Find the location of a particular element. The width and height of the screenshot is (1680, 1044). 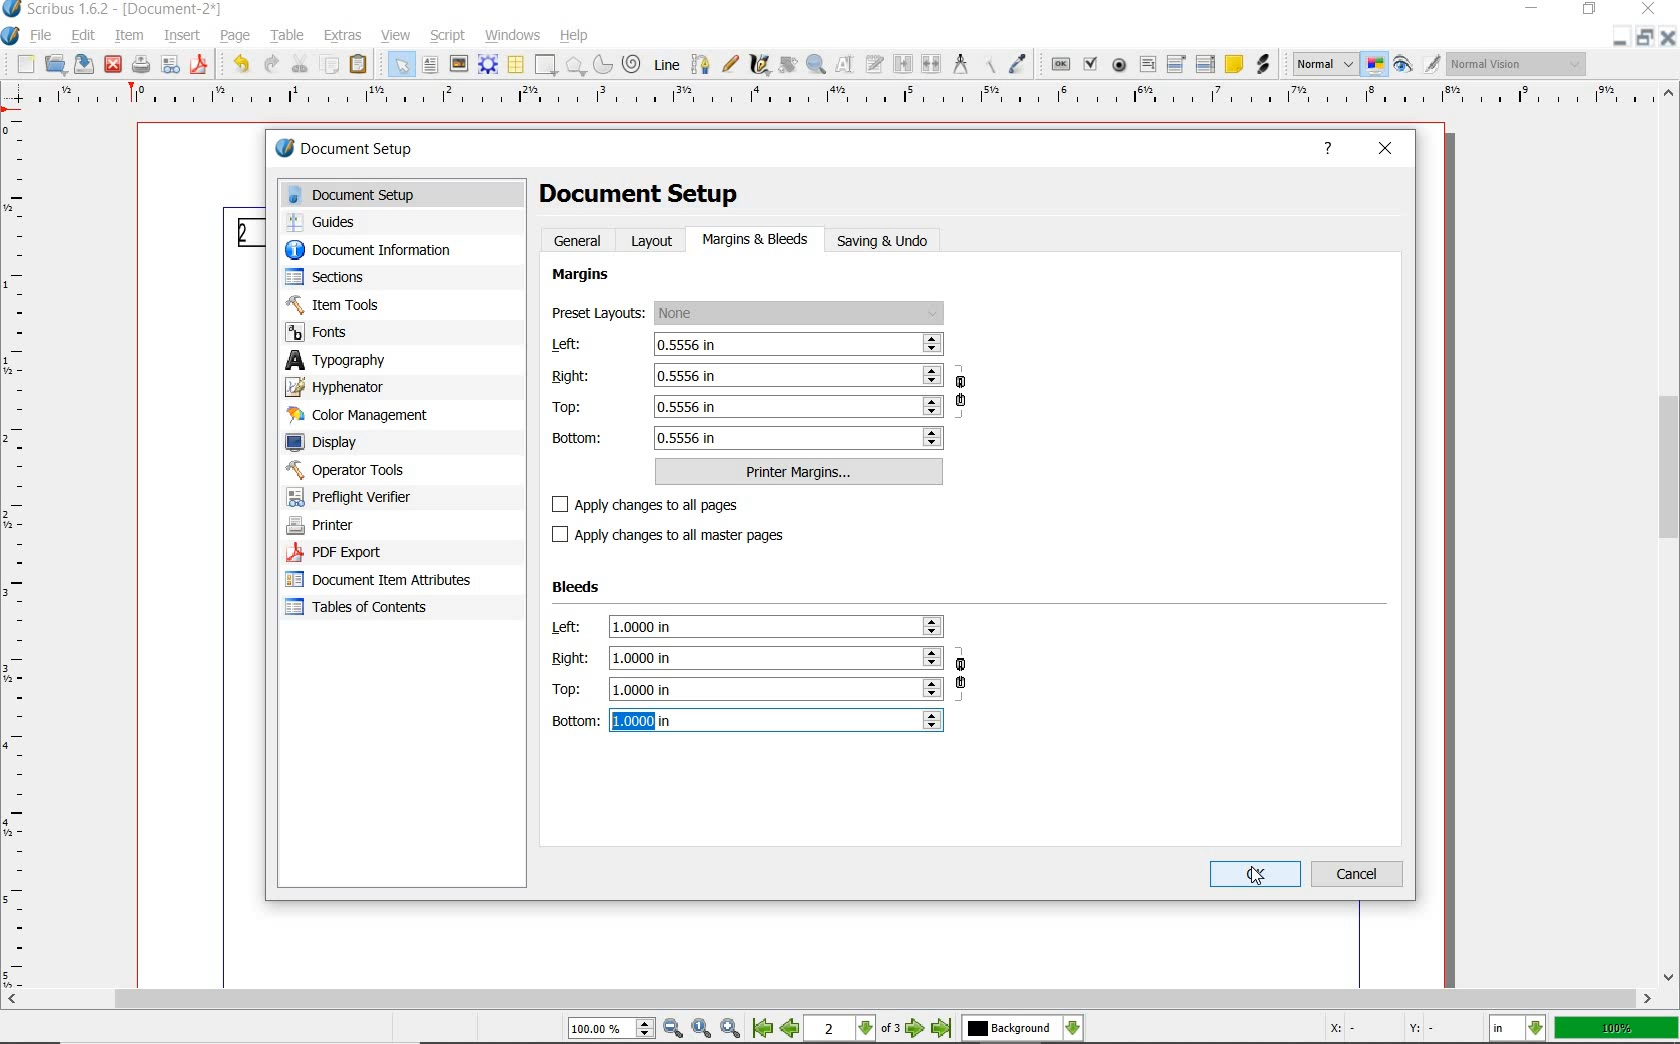

pdf list box is located at coordinates (1206, 65).